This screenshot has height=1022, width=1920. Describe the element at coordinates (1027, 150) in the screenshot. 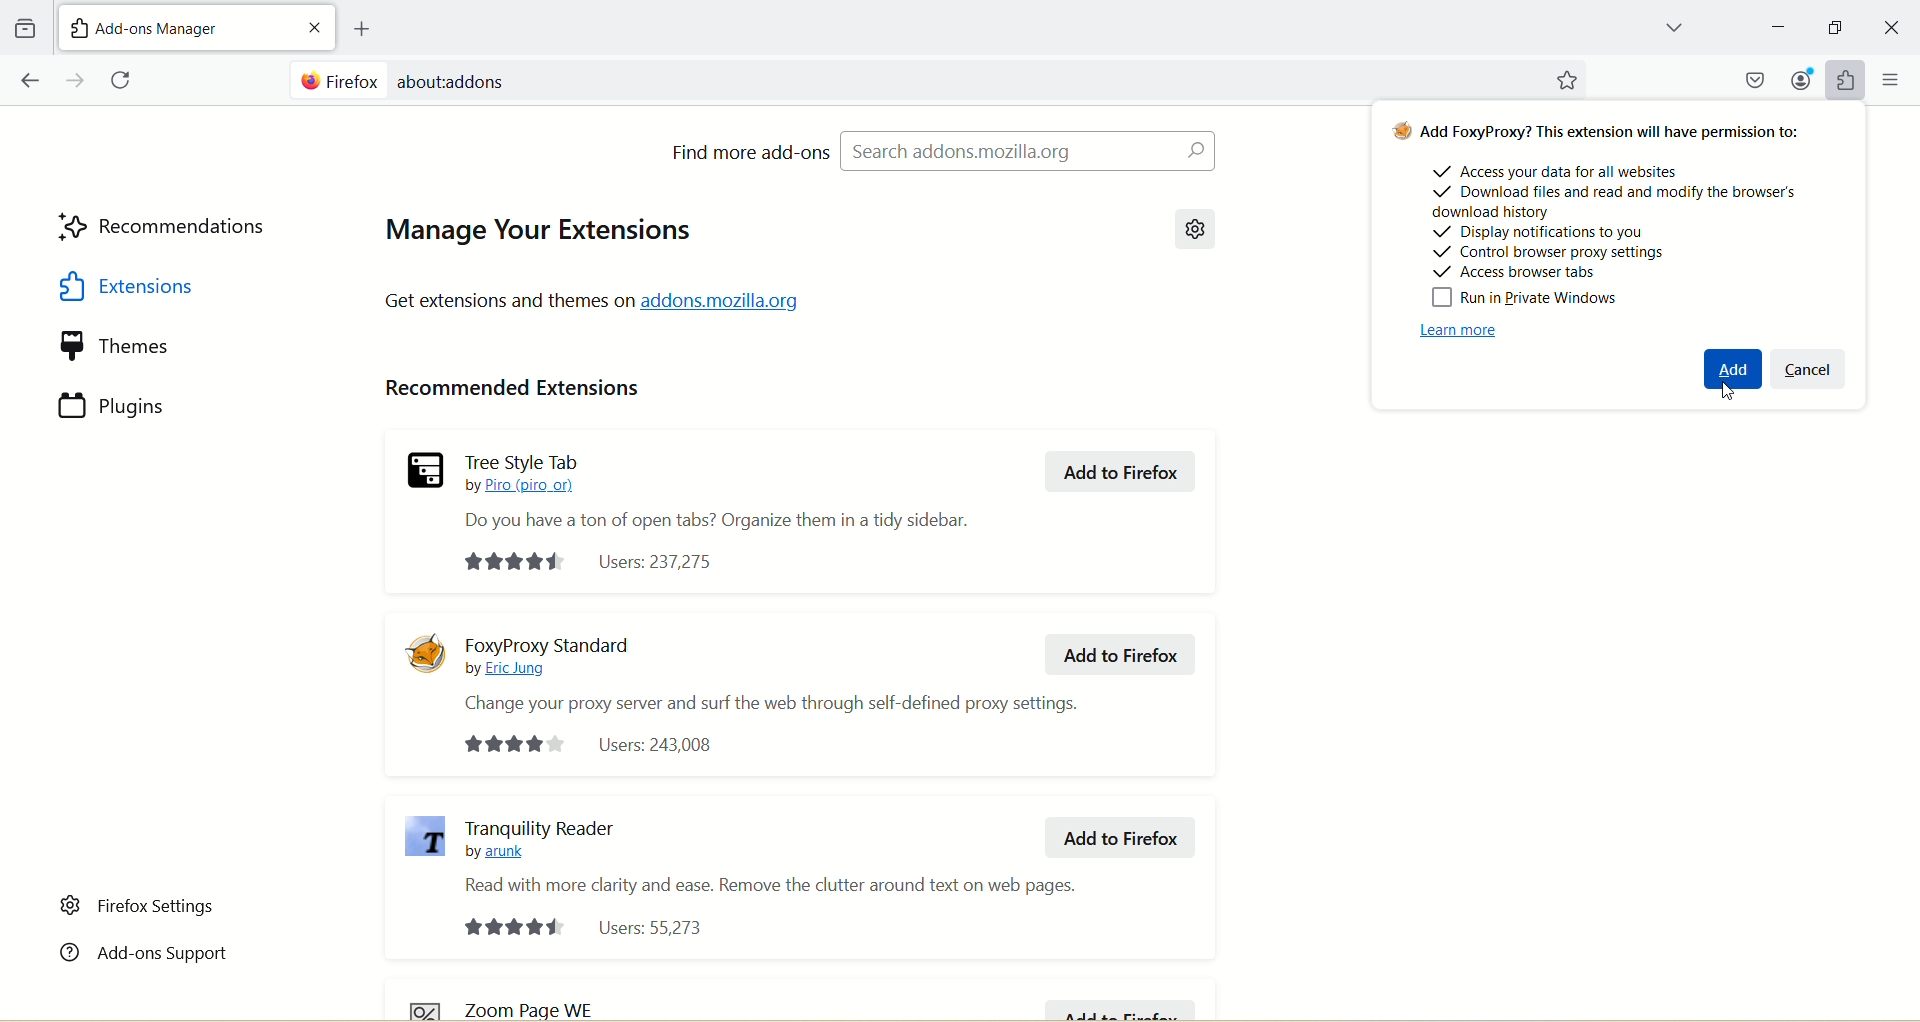

I see `Search Addons.Mozilla.org` at that location.